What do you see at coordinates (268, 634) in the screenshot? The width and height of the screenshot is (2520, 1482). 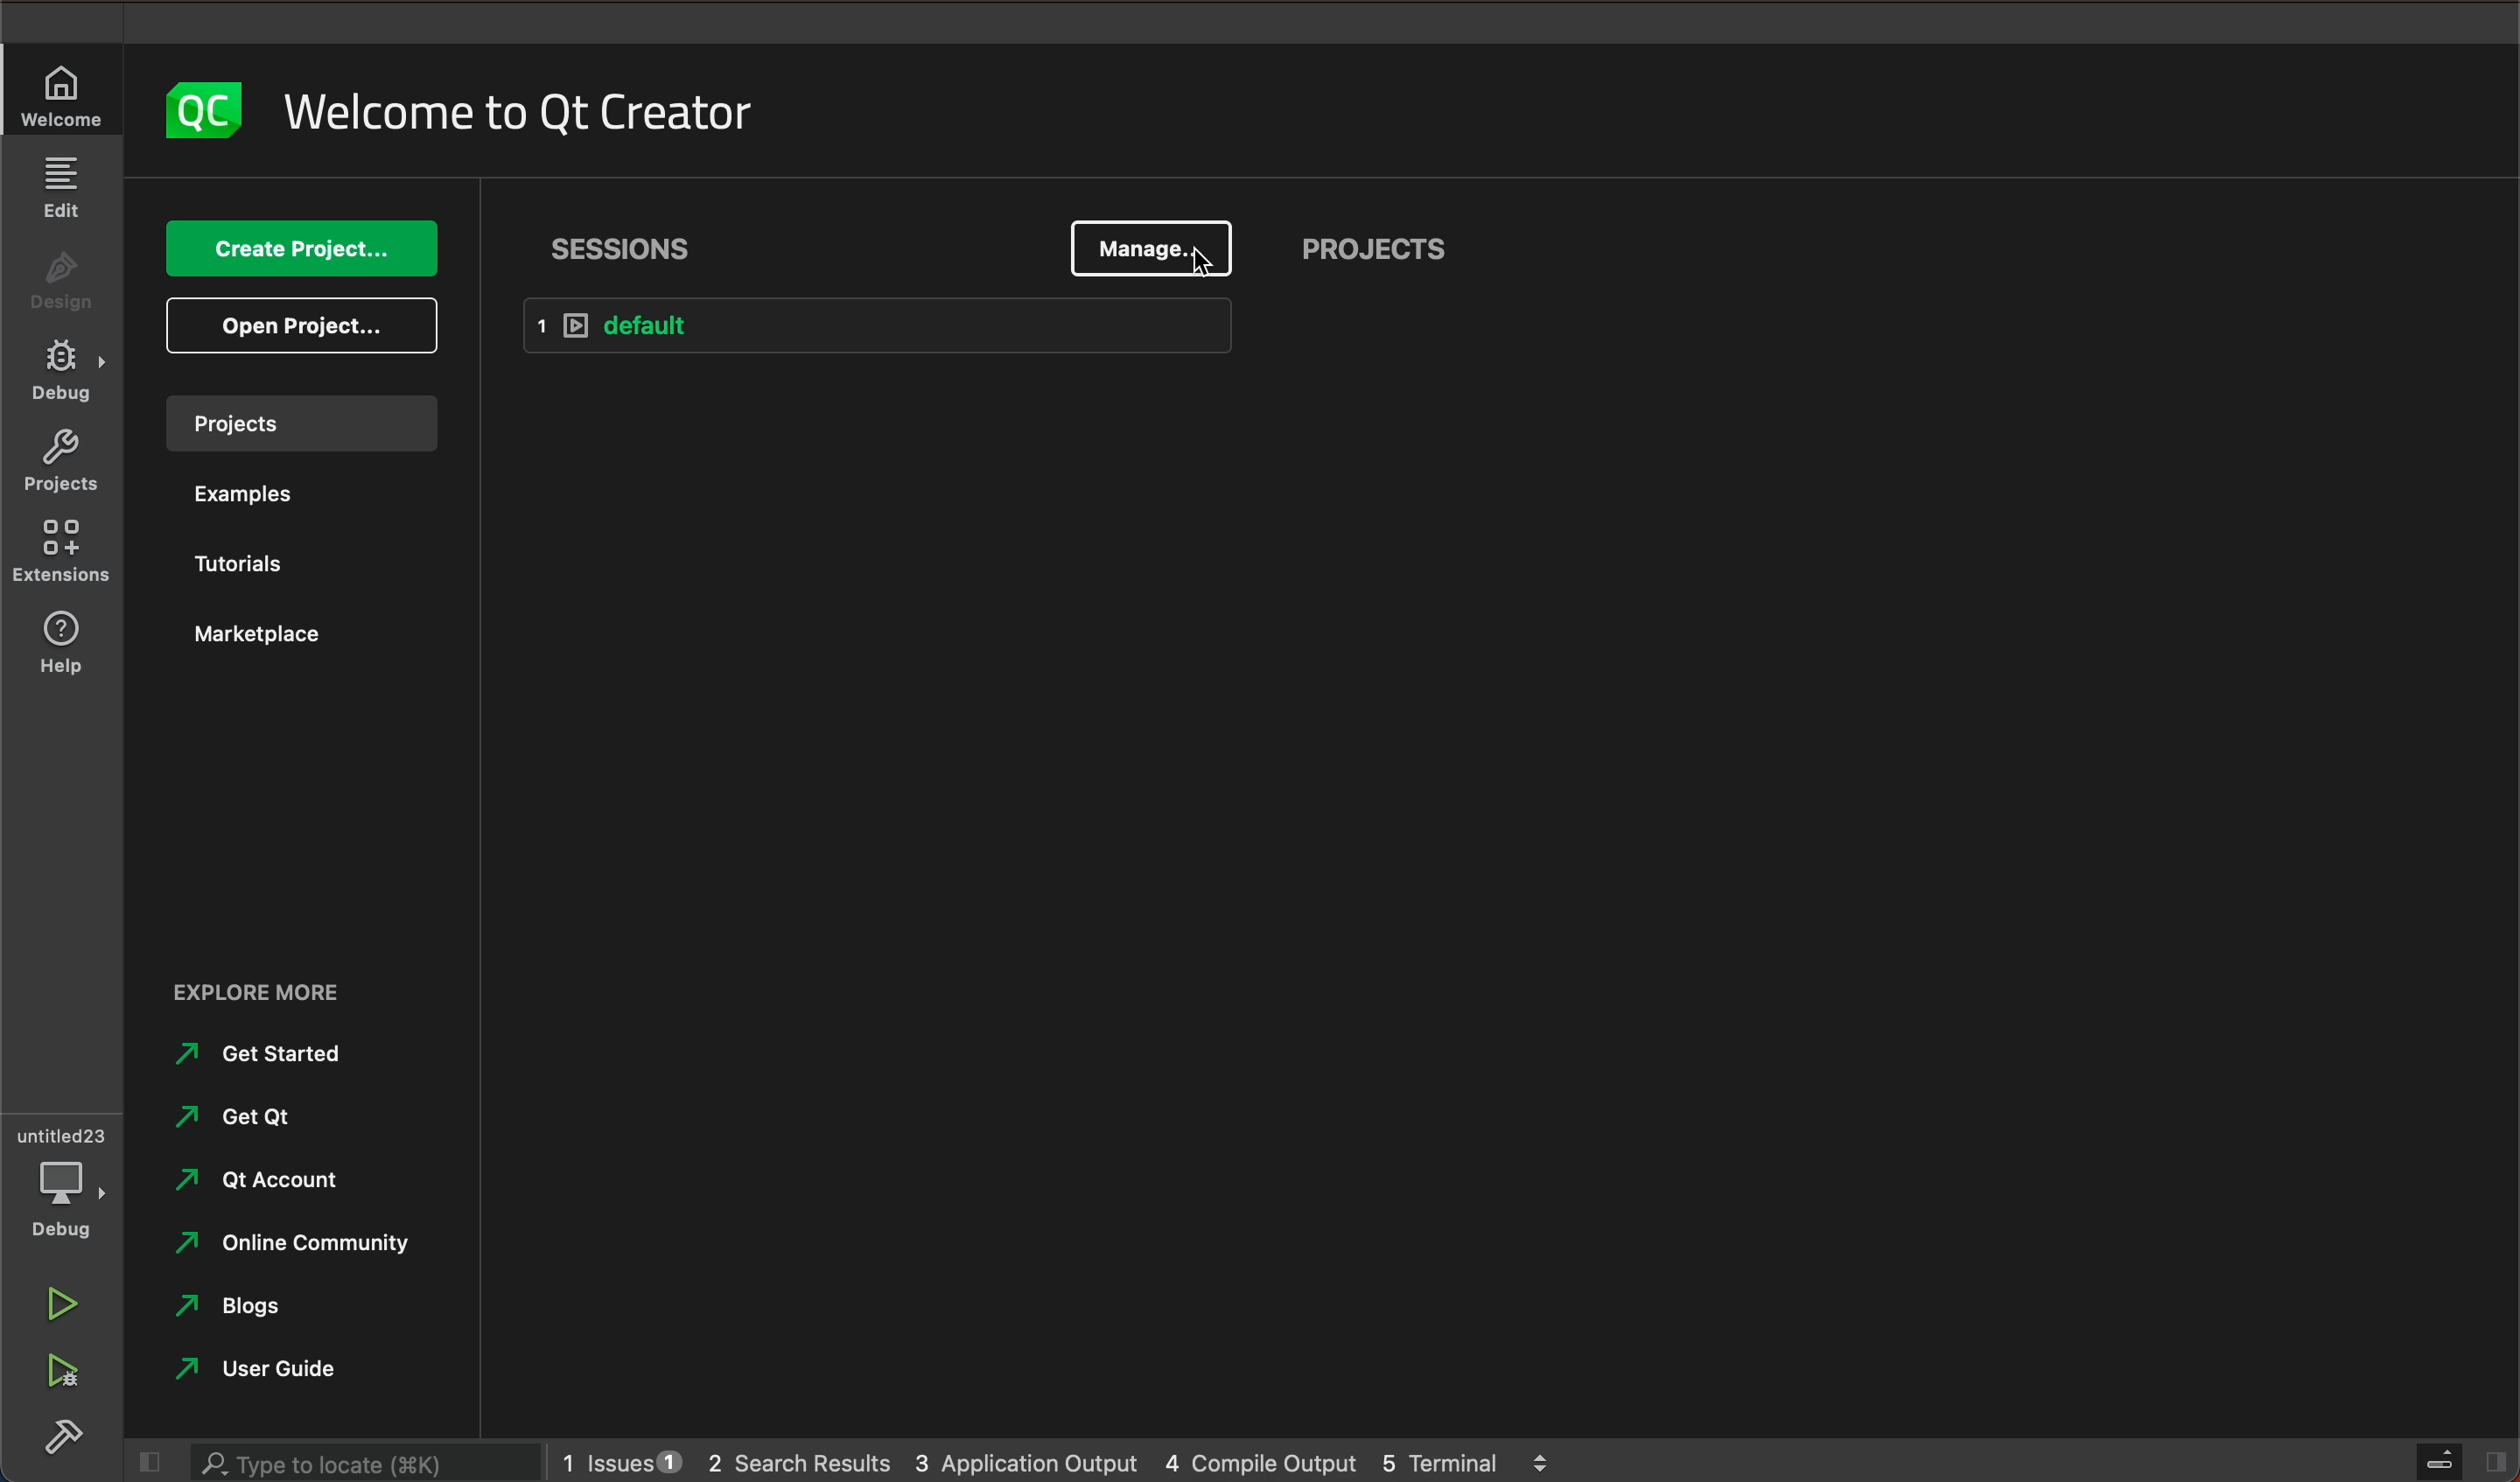 I see `marketplace` at bounding box center [268, 634].